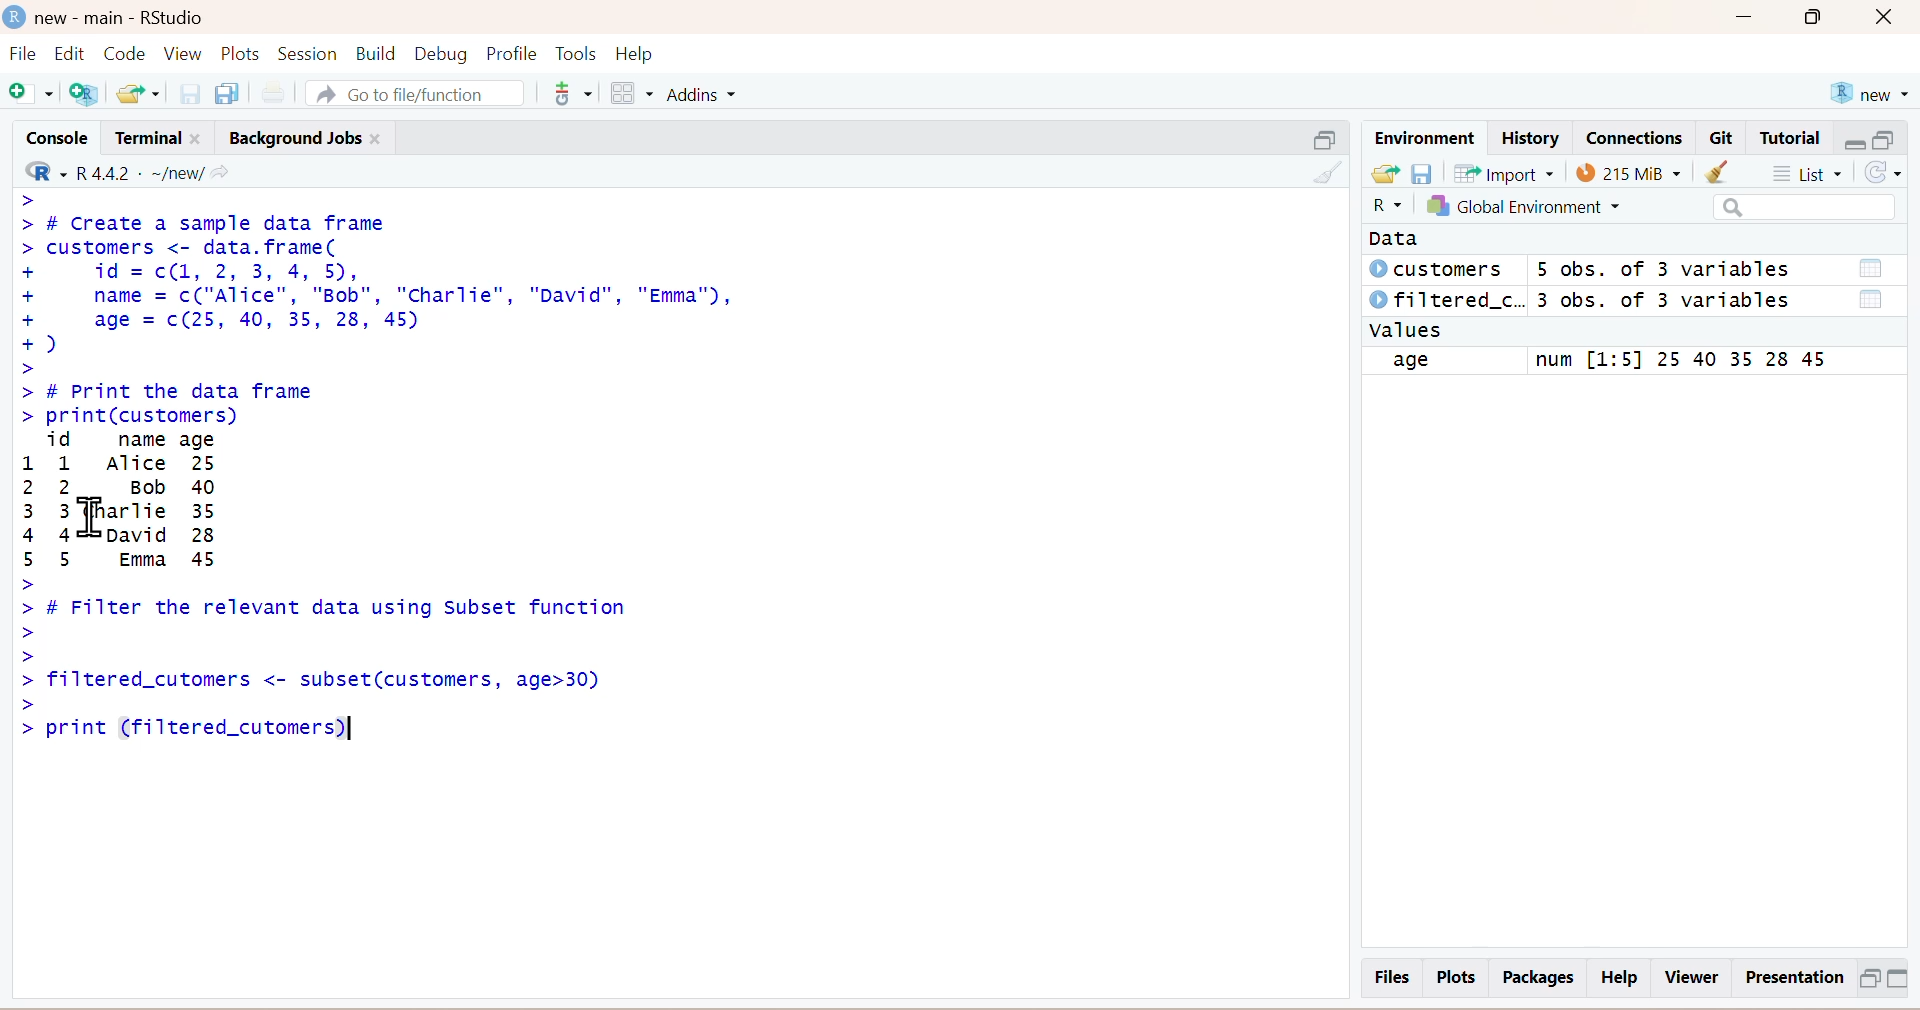  What do you see at coordinates (572, 90) in the screenshot?
I see `Version Control` at bounding box center [572, 90].